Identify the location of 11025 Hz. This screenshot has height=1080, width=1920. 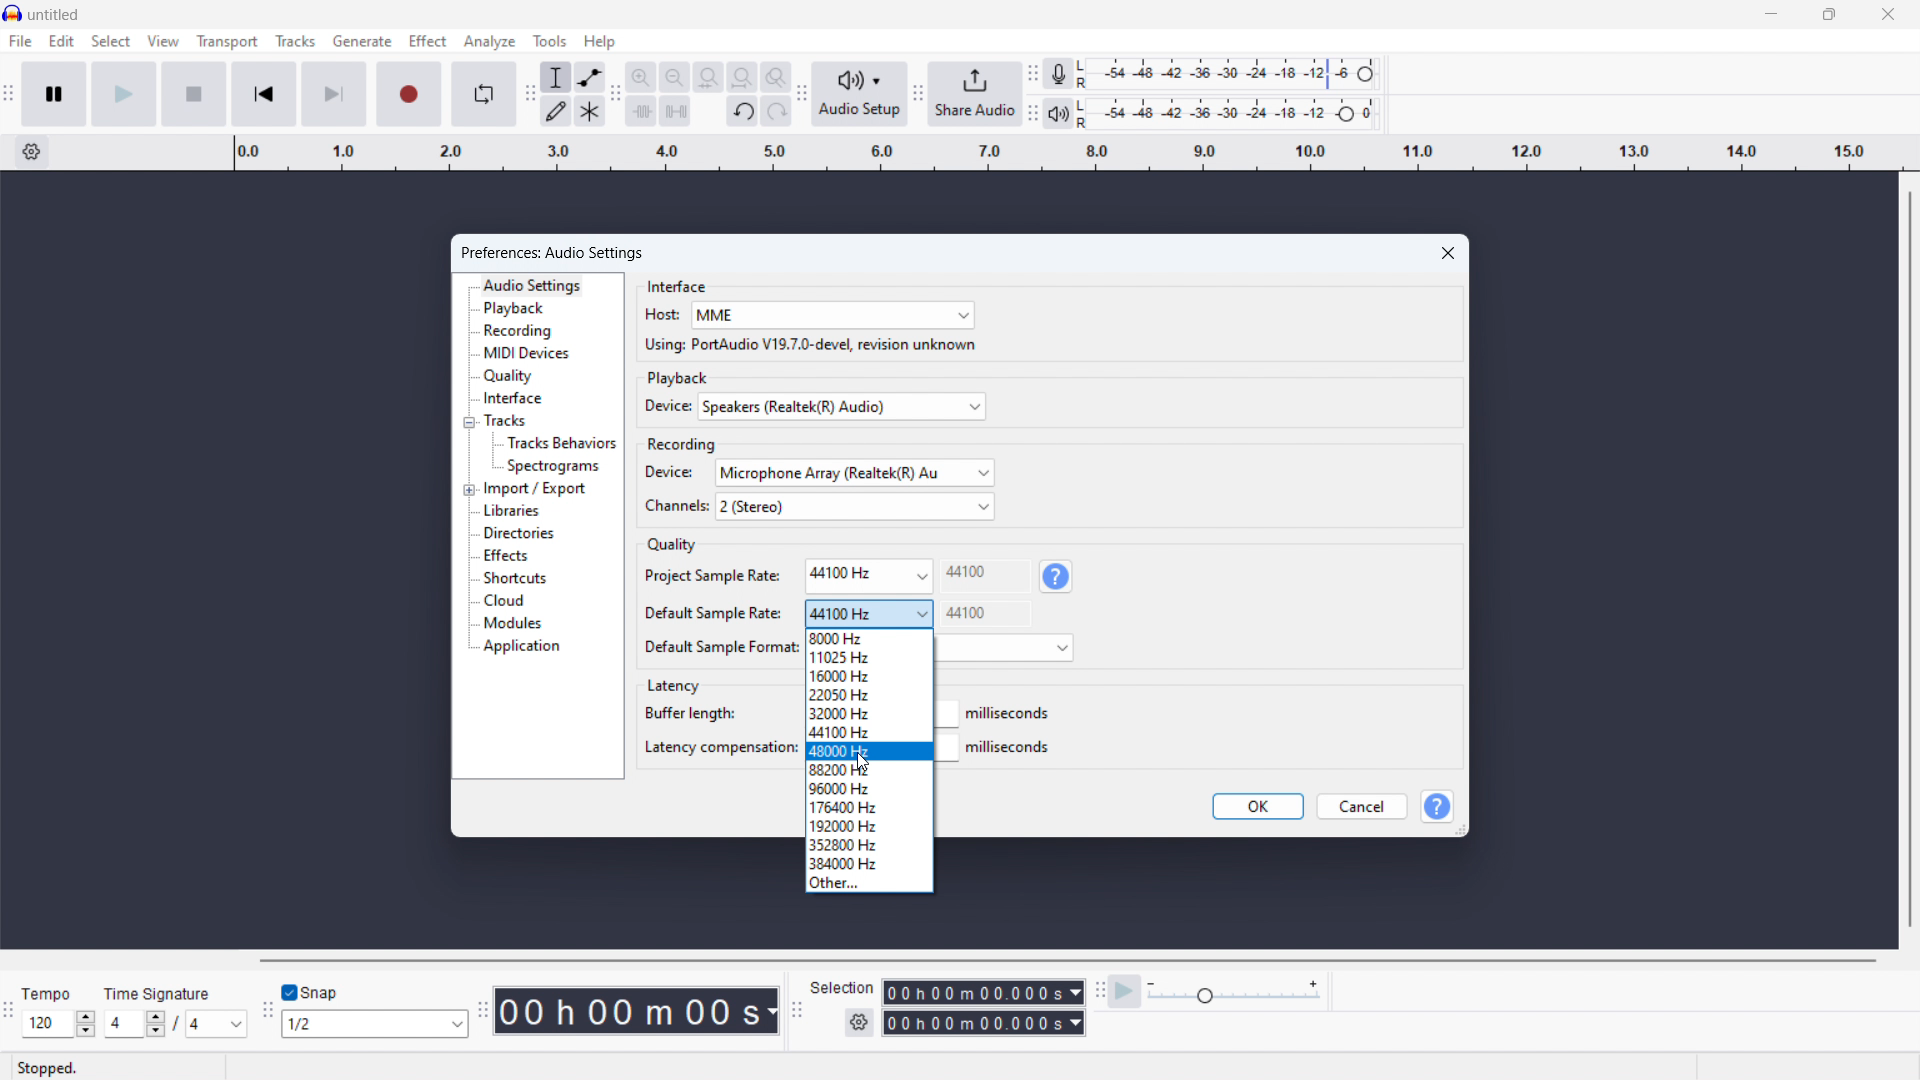
(870, 655).